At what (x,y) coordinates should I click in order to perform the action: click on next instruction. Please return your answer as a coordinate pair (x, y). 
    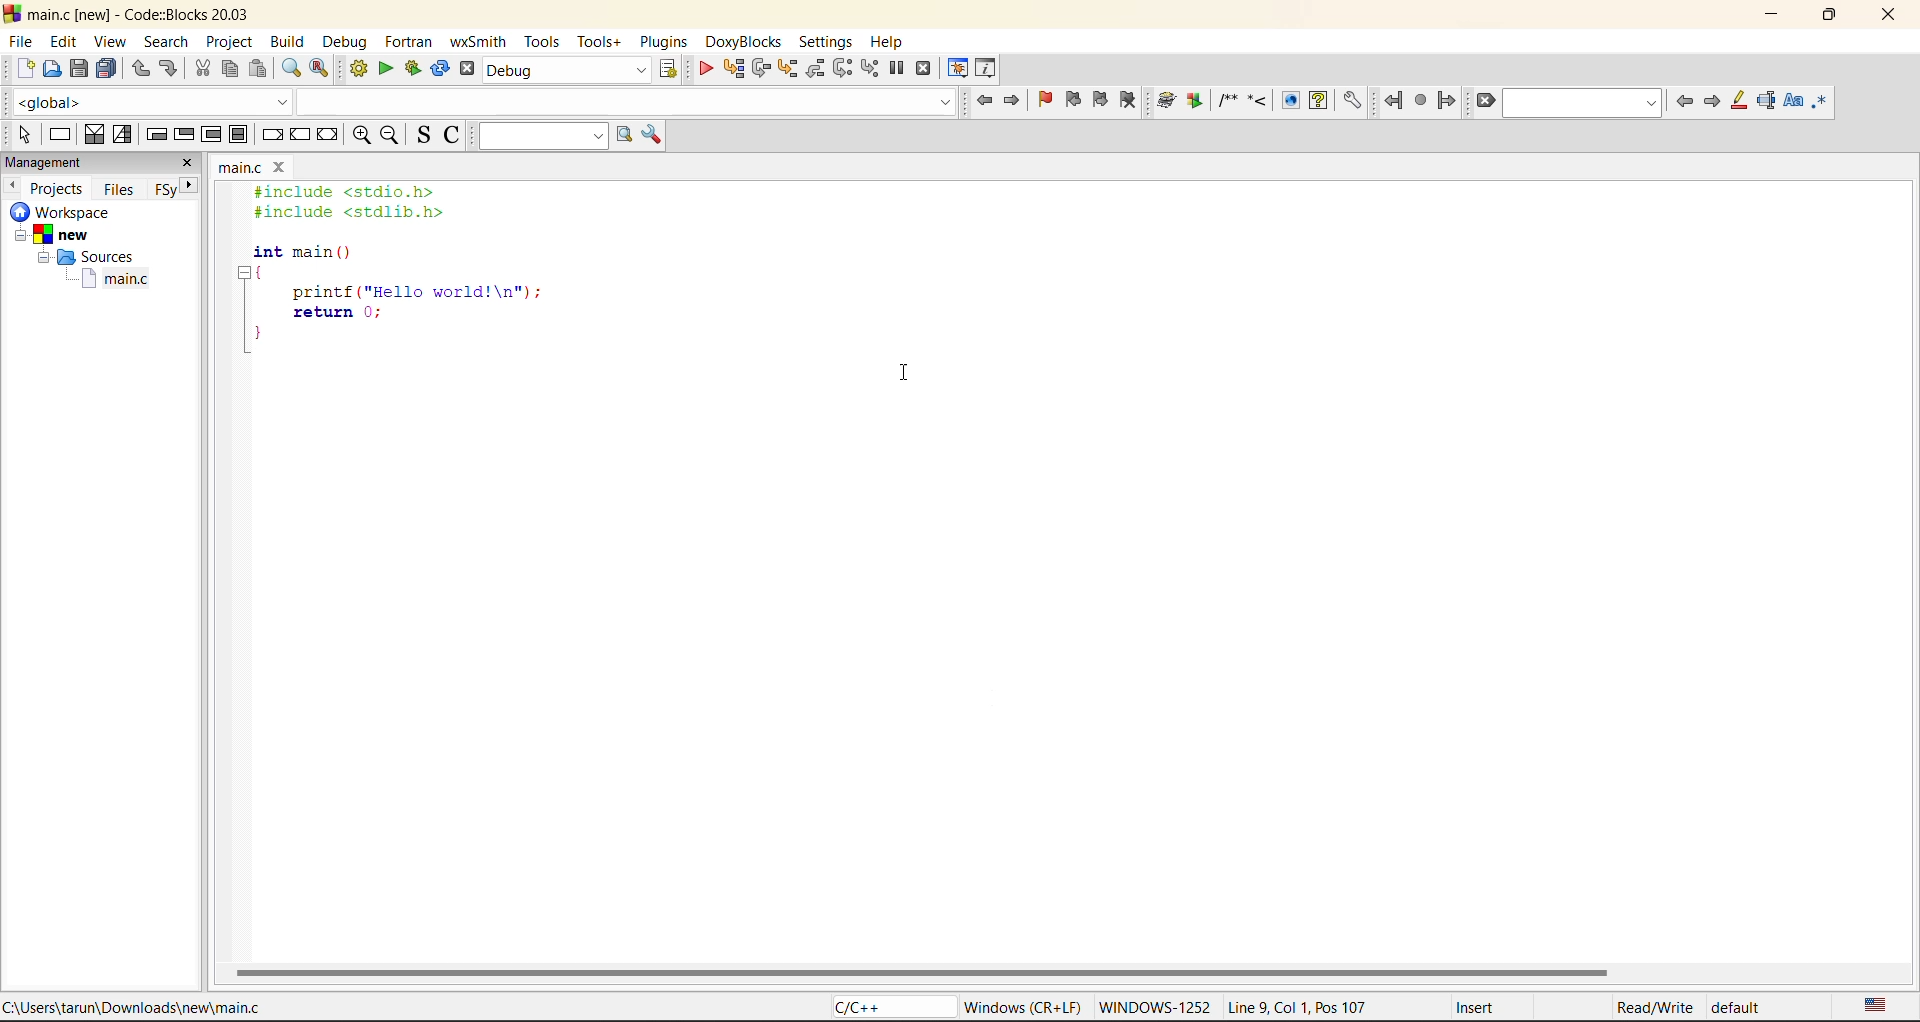
    Looking at the image, I should click on (840, 67).